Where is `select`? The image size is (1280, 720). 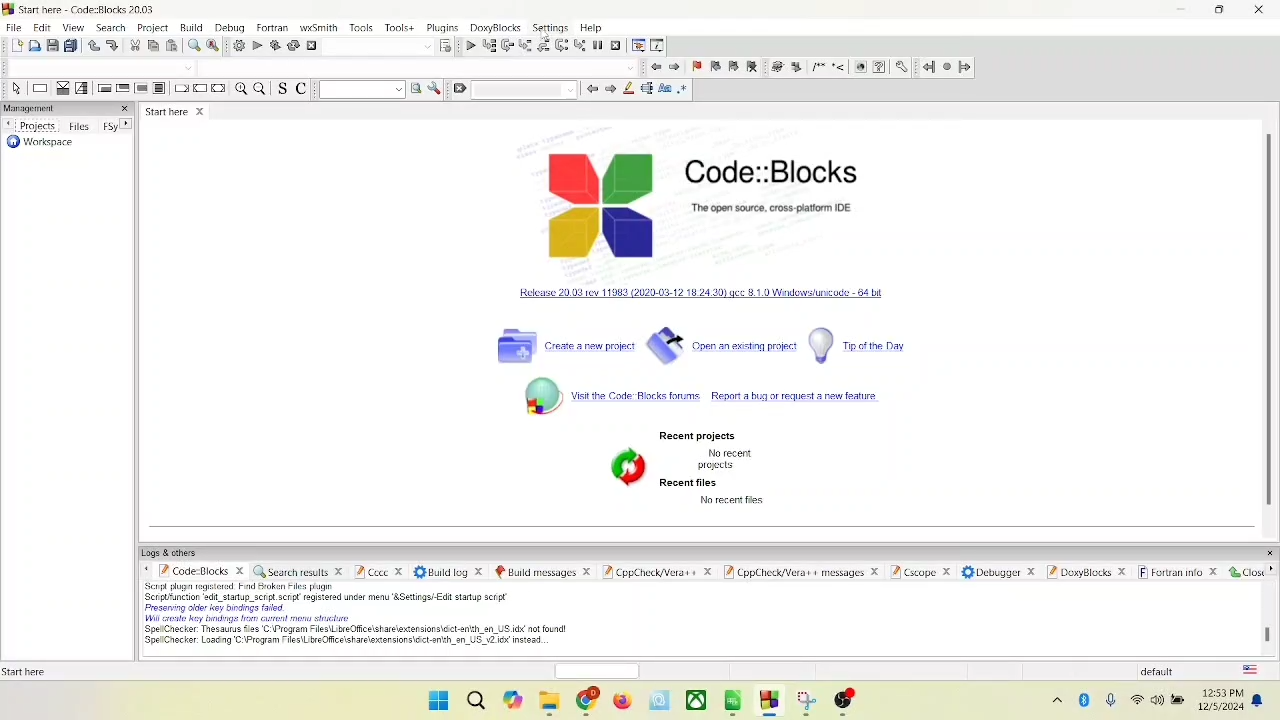
select is located at coordinates (17, 89).